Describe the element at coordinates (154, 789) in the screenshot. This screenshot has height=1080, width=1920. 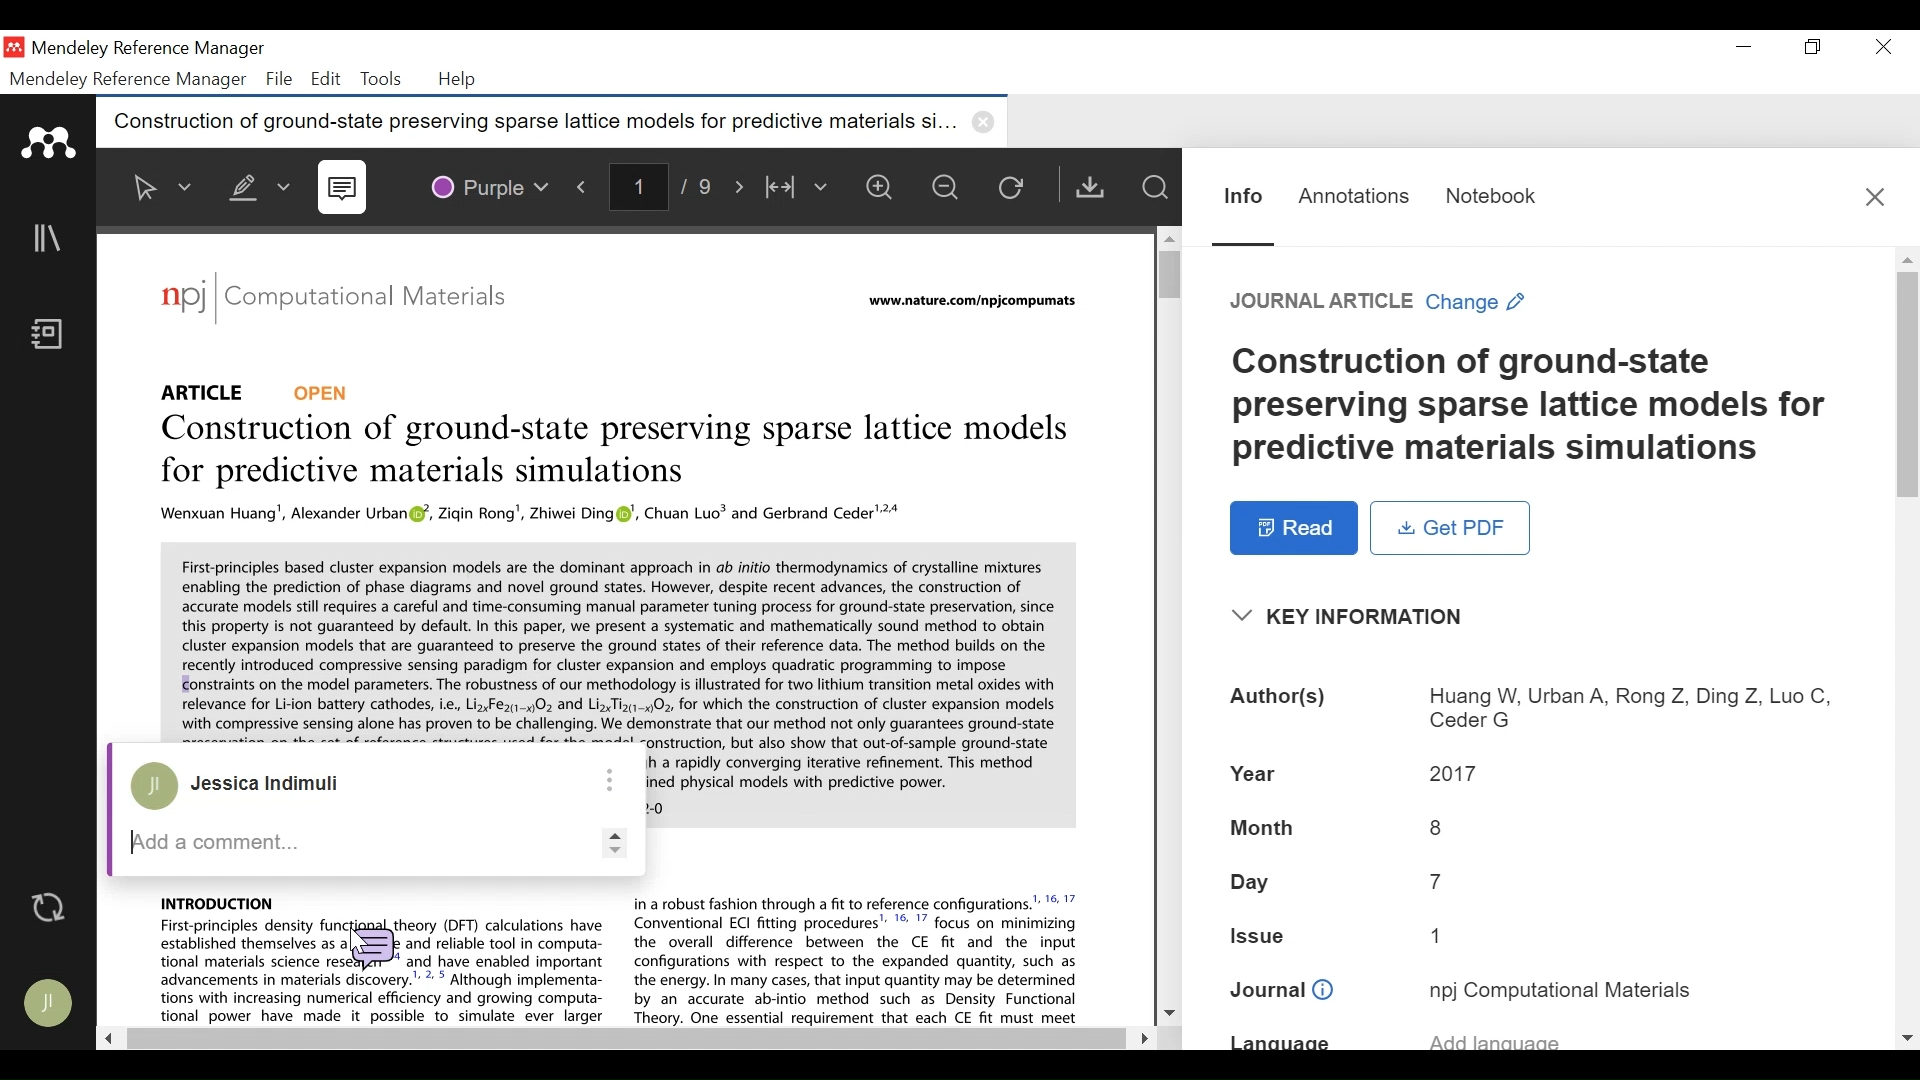
I see `Avatar ` at that location.